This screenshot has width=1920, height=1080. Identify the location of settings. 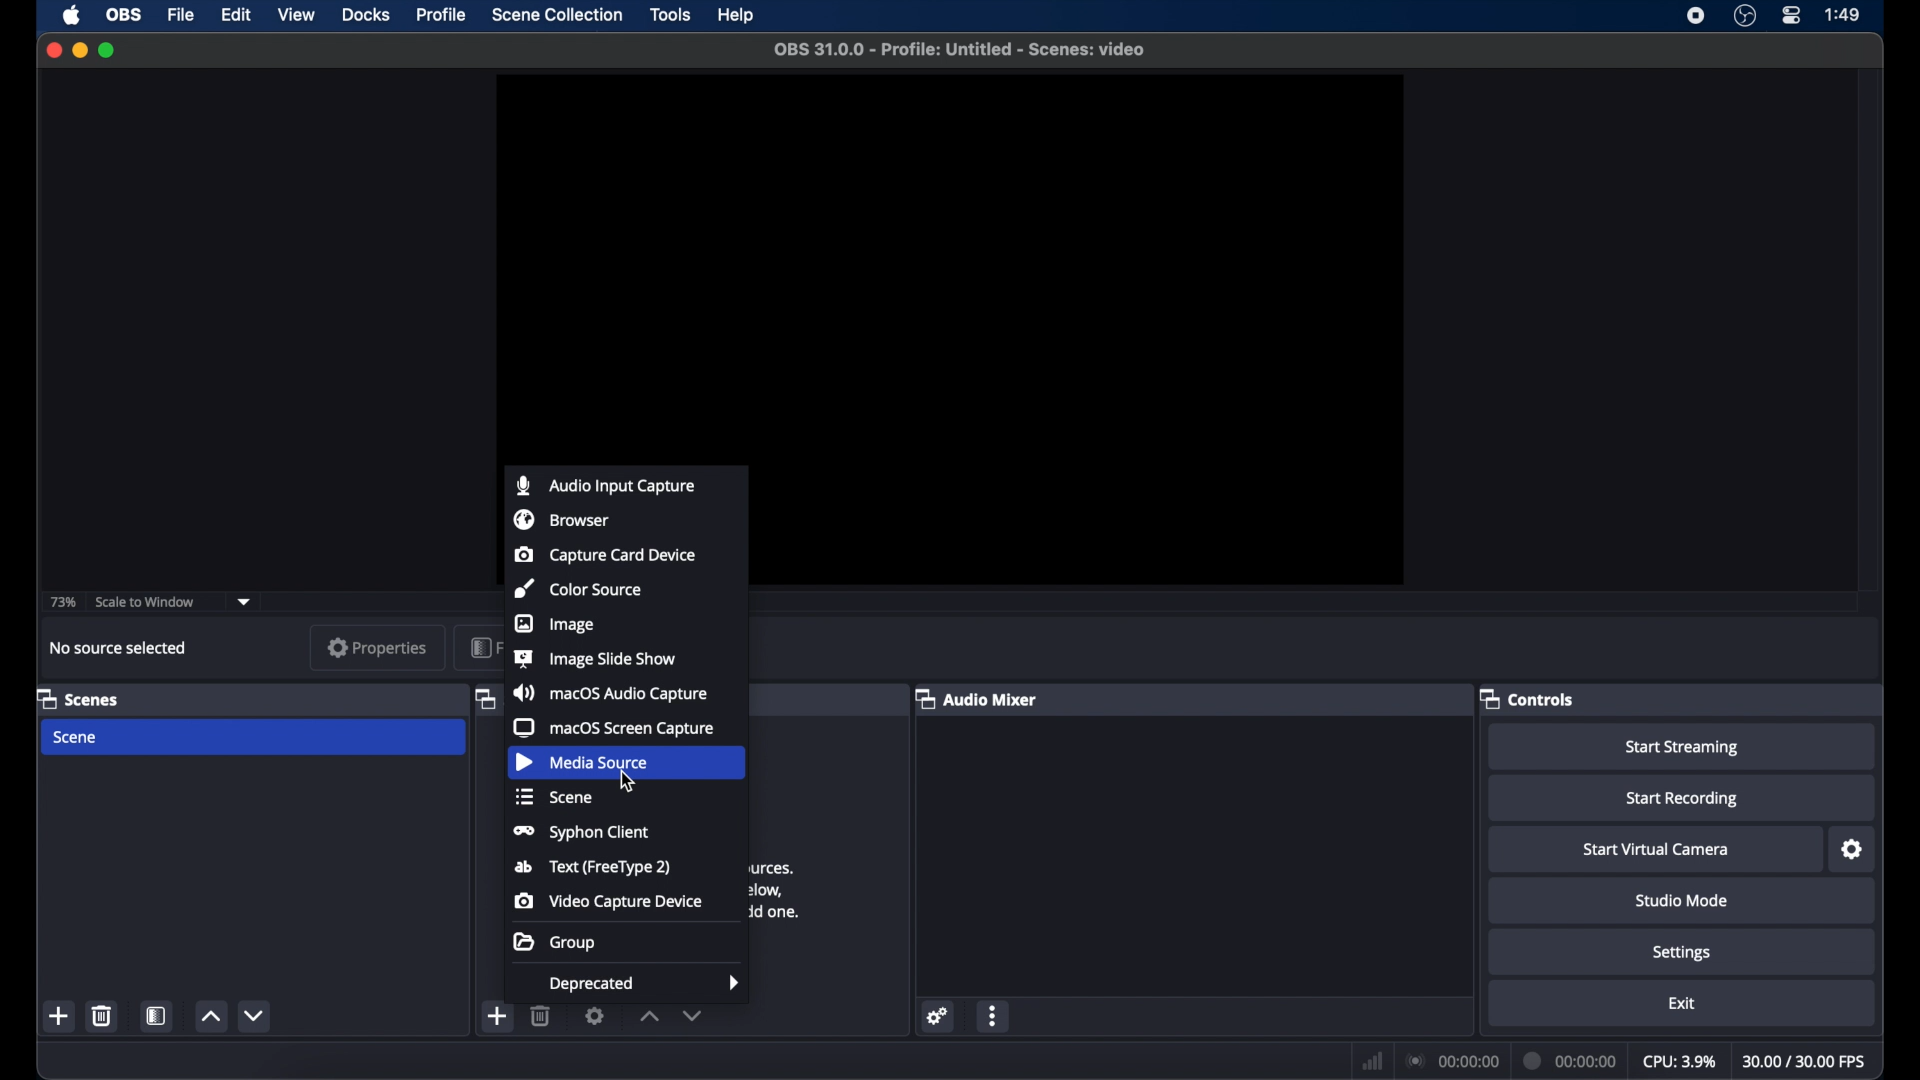
(938, 1016).